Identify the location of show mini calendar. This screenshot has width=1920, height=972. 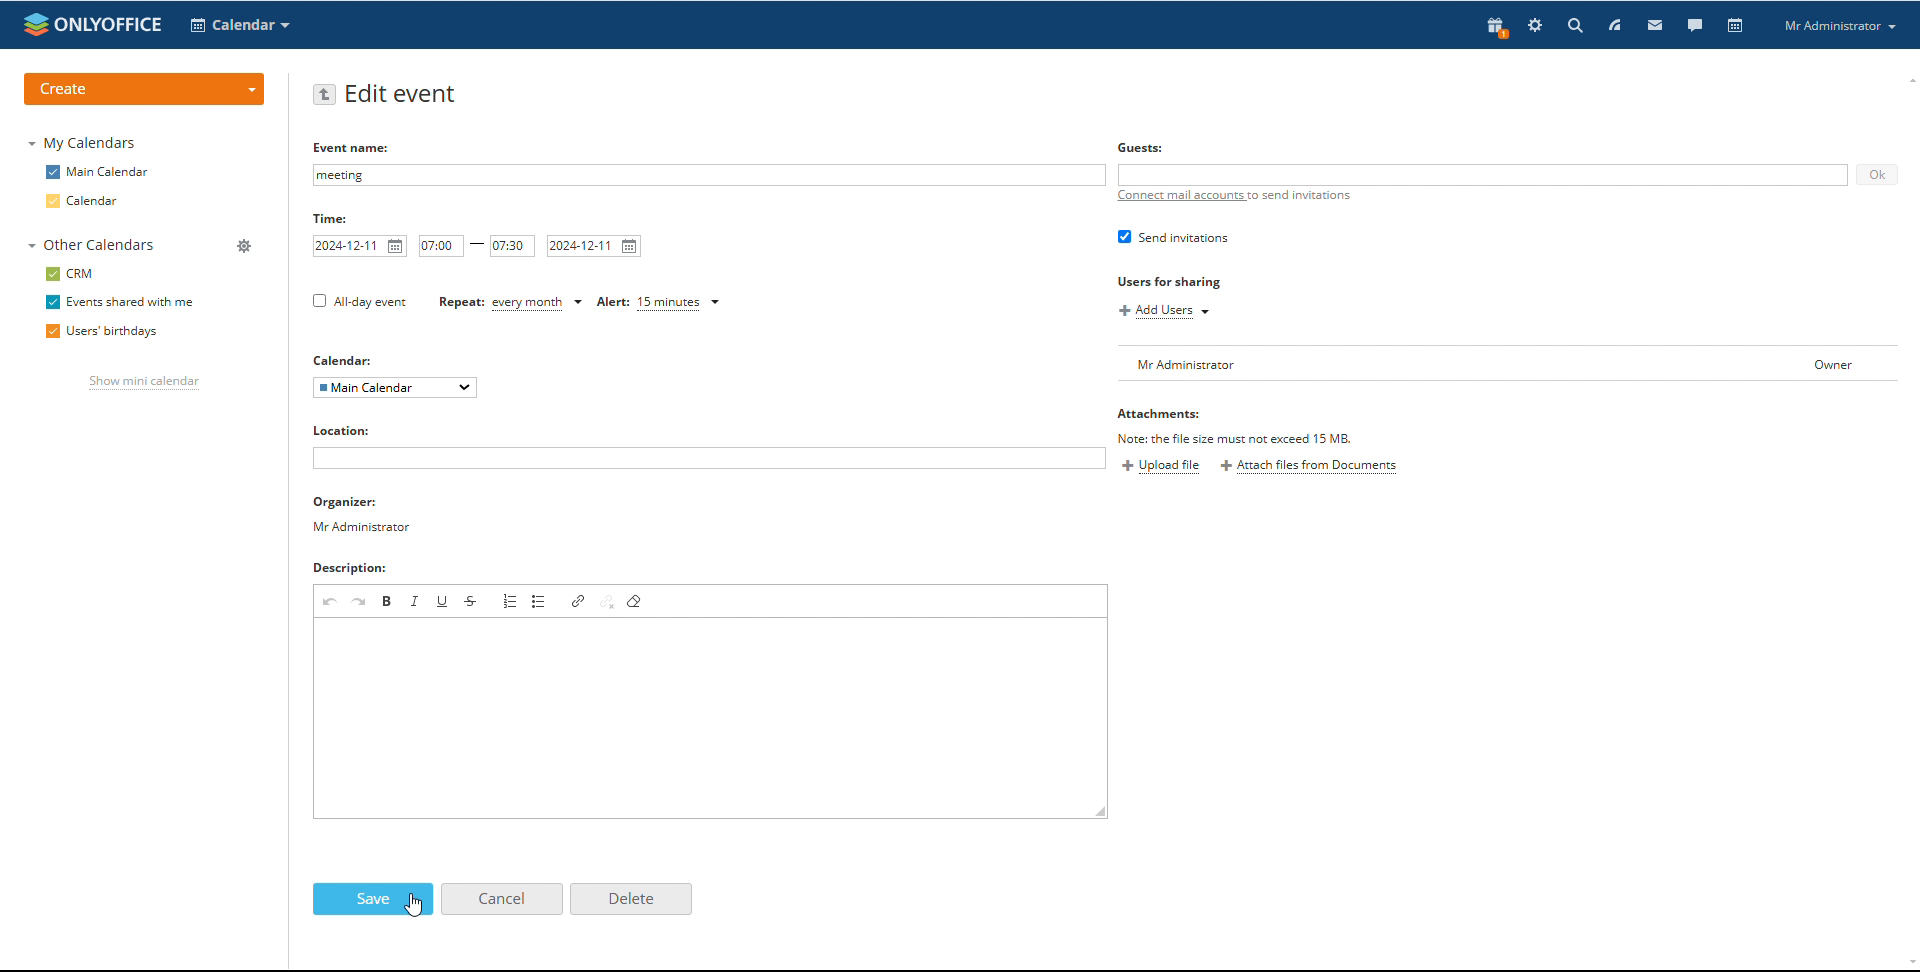
(144, 384).